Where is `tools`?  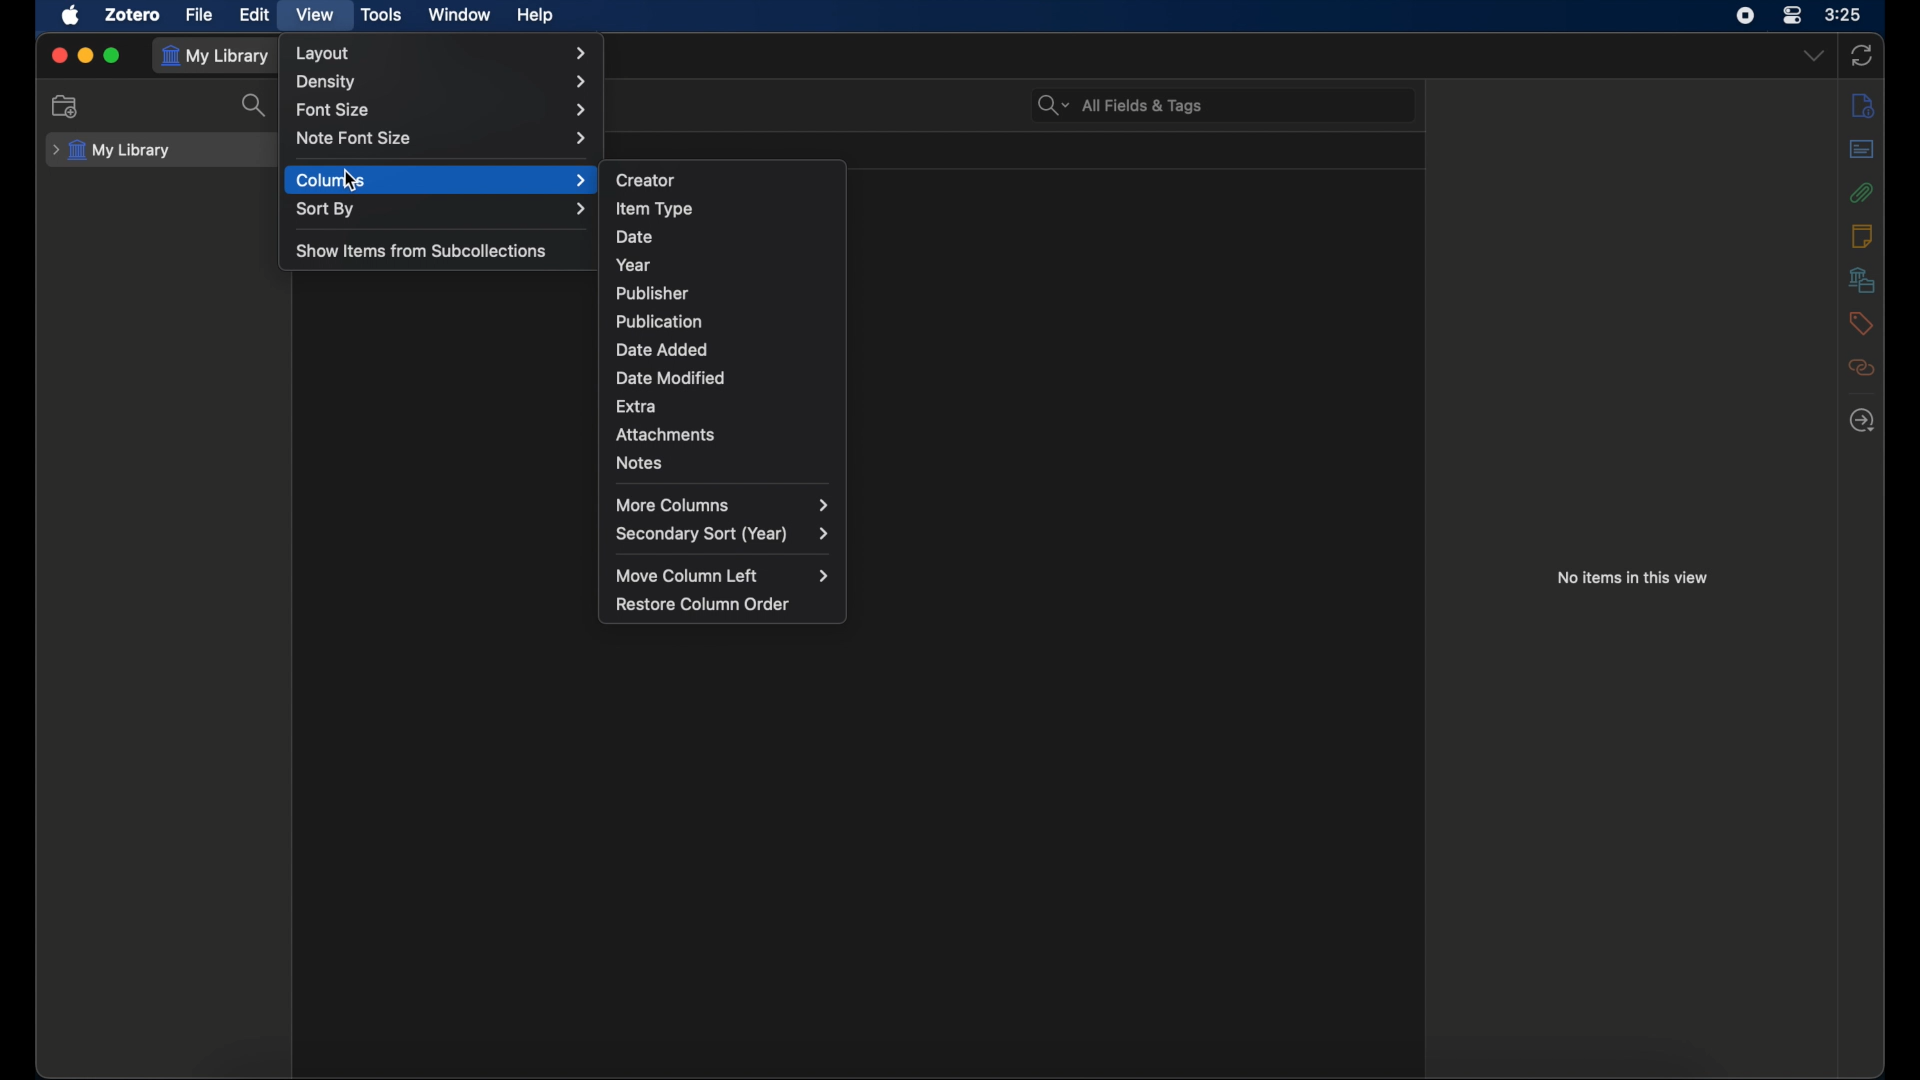 tools is located at coordinates (382, 14).